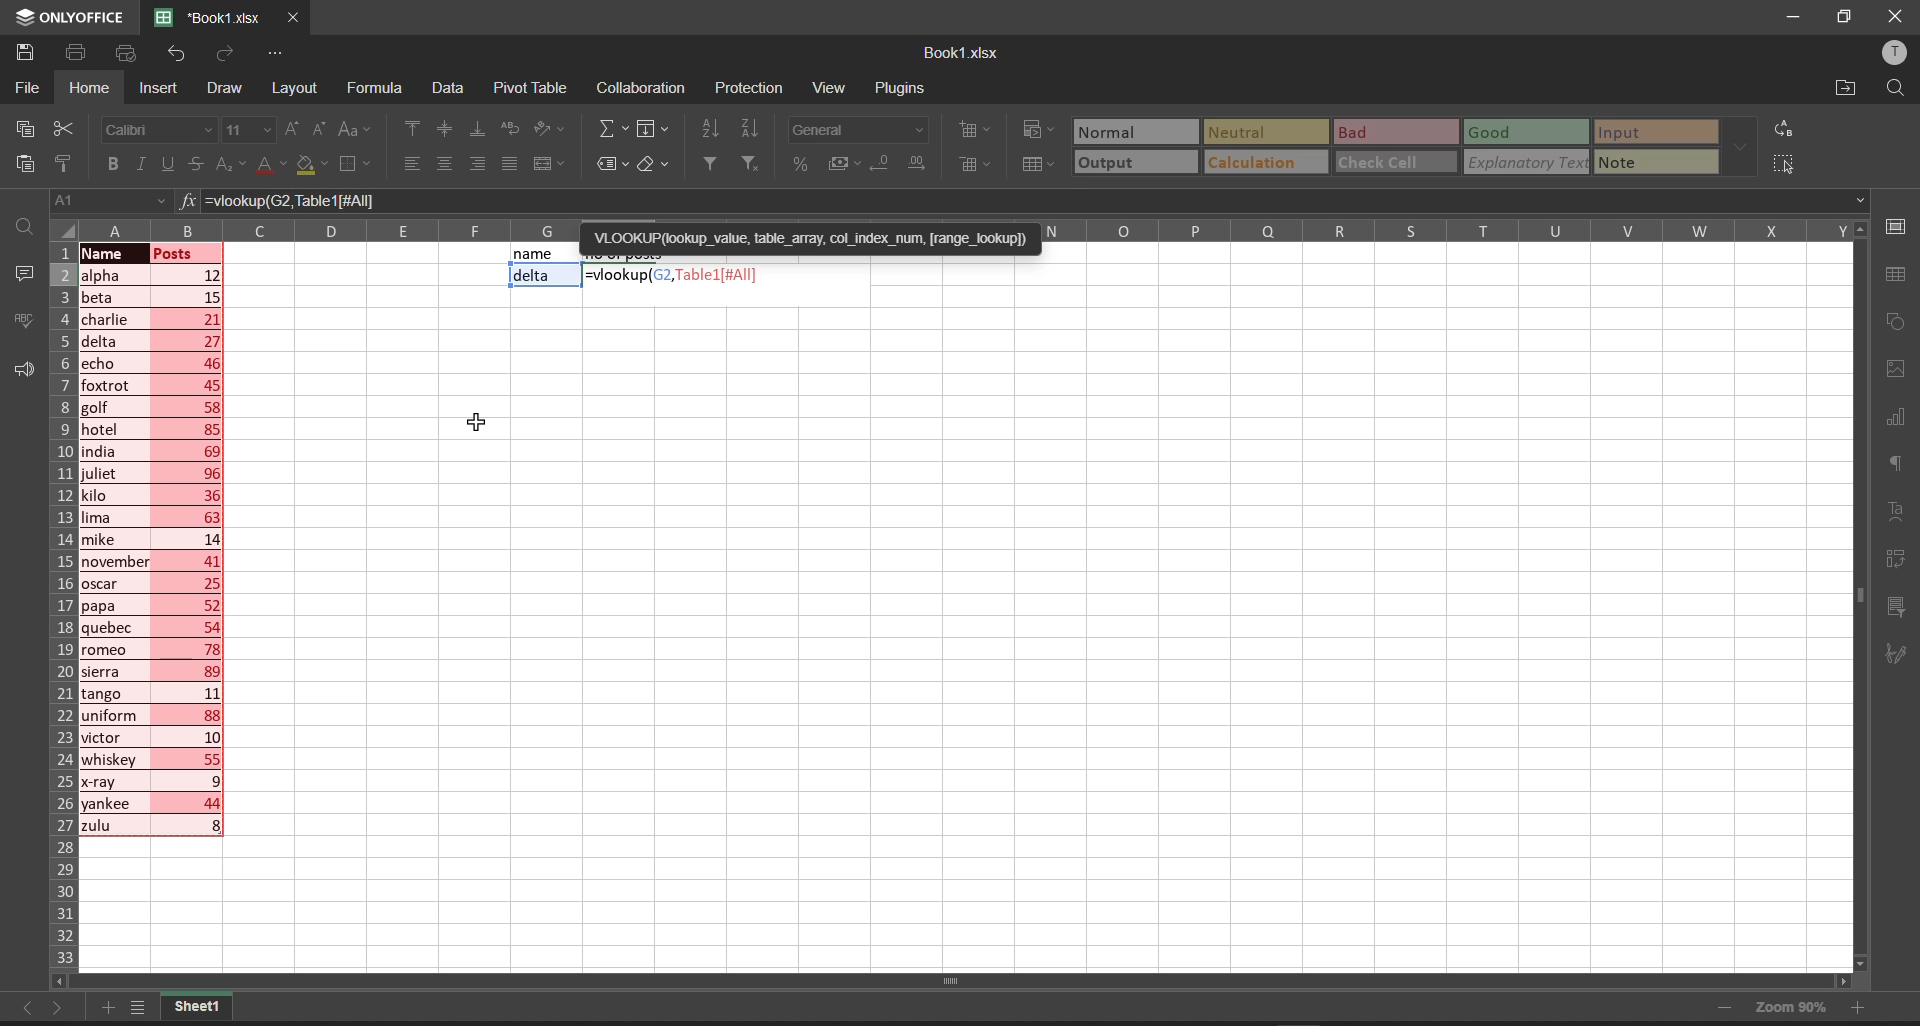 Image resolution: width=1920 pixels, height=1026 pixels. What do you see at coordinates (1897, 224) in the screenshot?
I see `cell settings` at bounding box center [1897, 224].